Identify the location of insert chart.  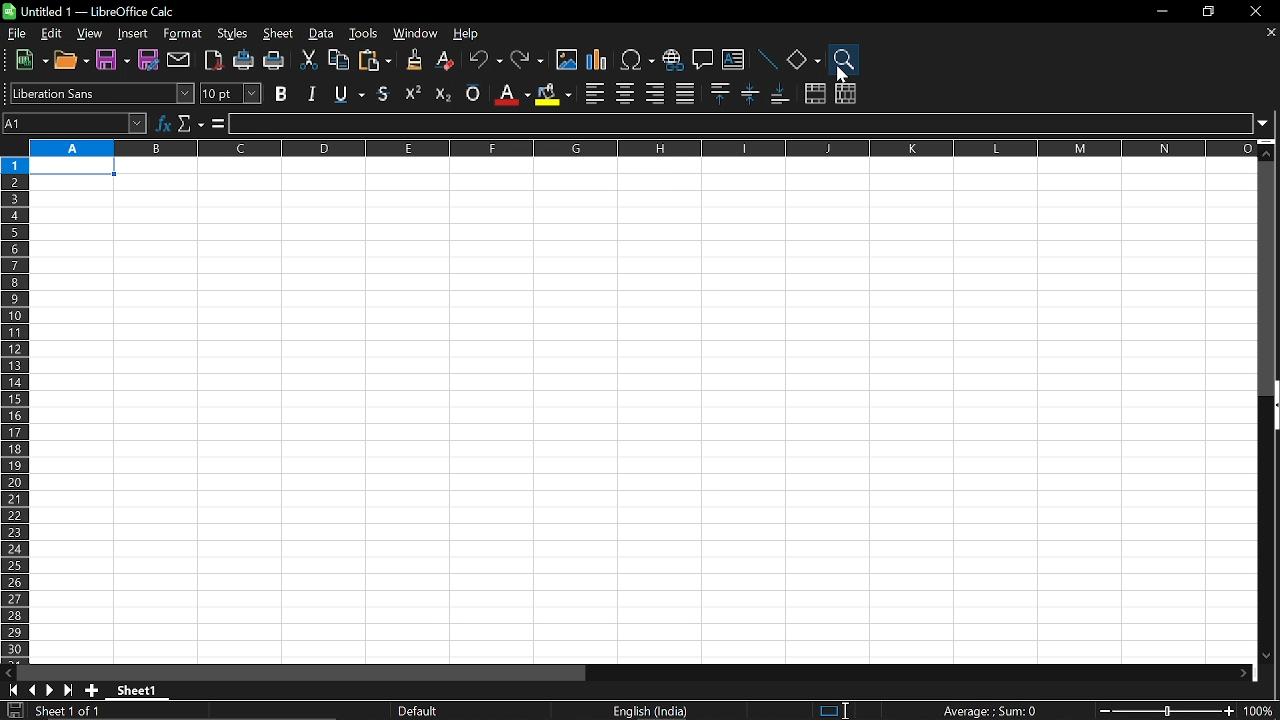
(597, 61).